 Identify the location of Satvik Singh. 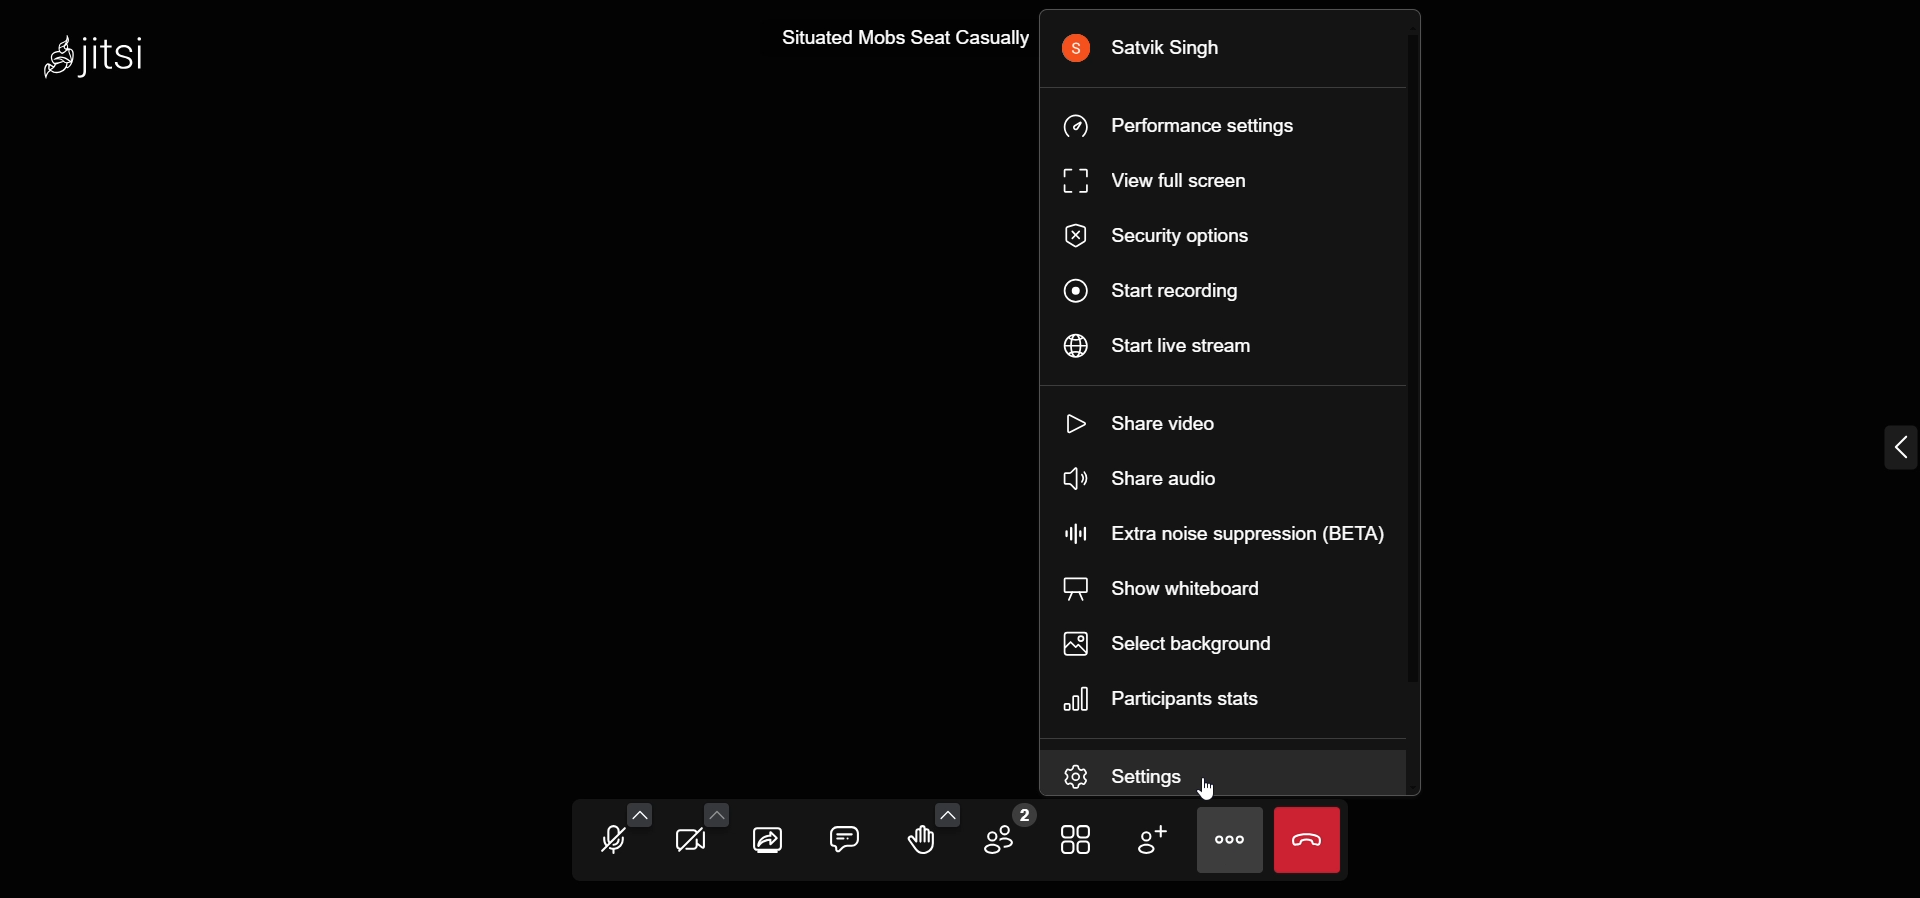
(1160, 47).